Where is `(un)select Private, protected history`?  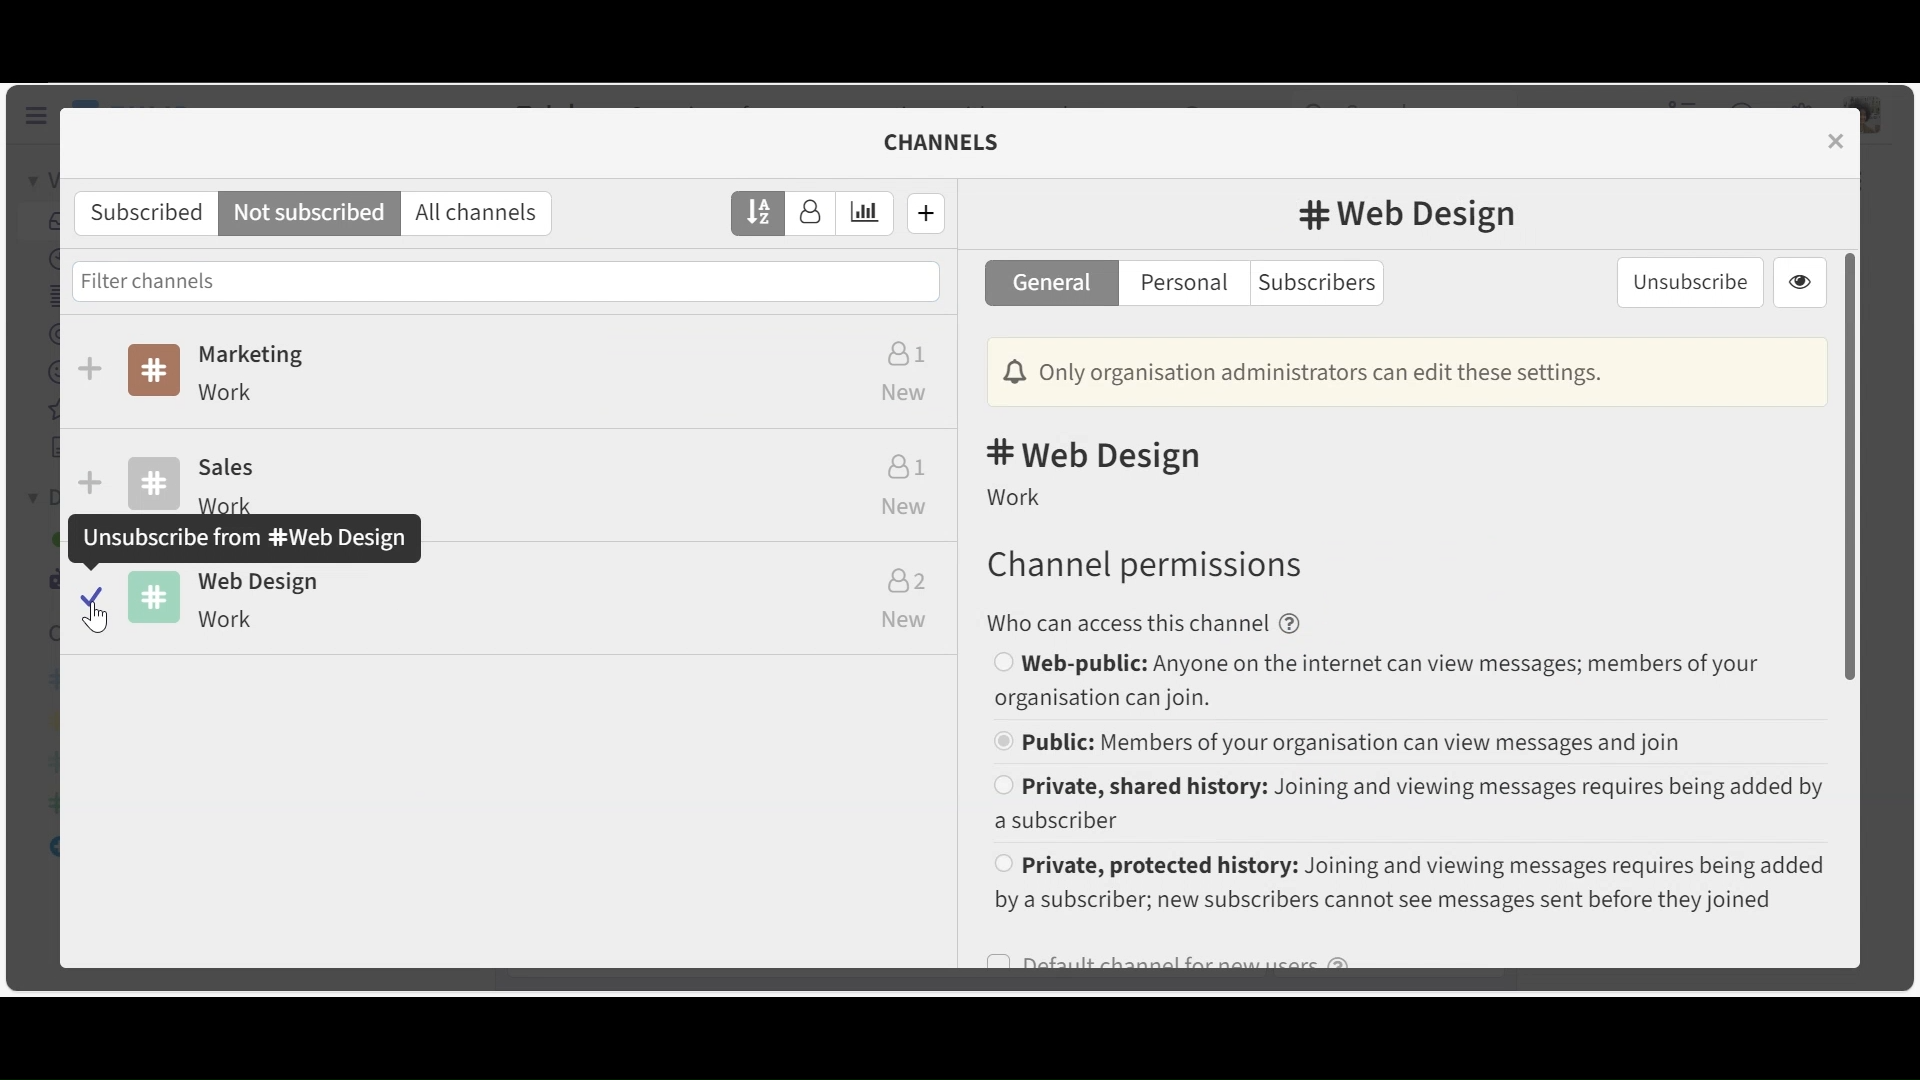 (un)select Private, protected history is located at coordinates (1407, 884).